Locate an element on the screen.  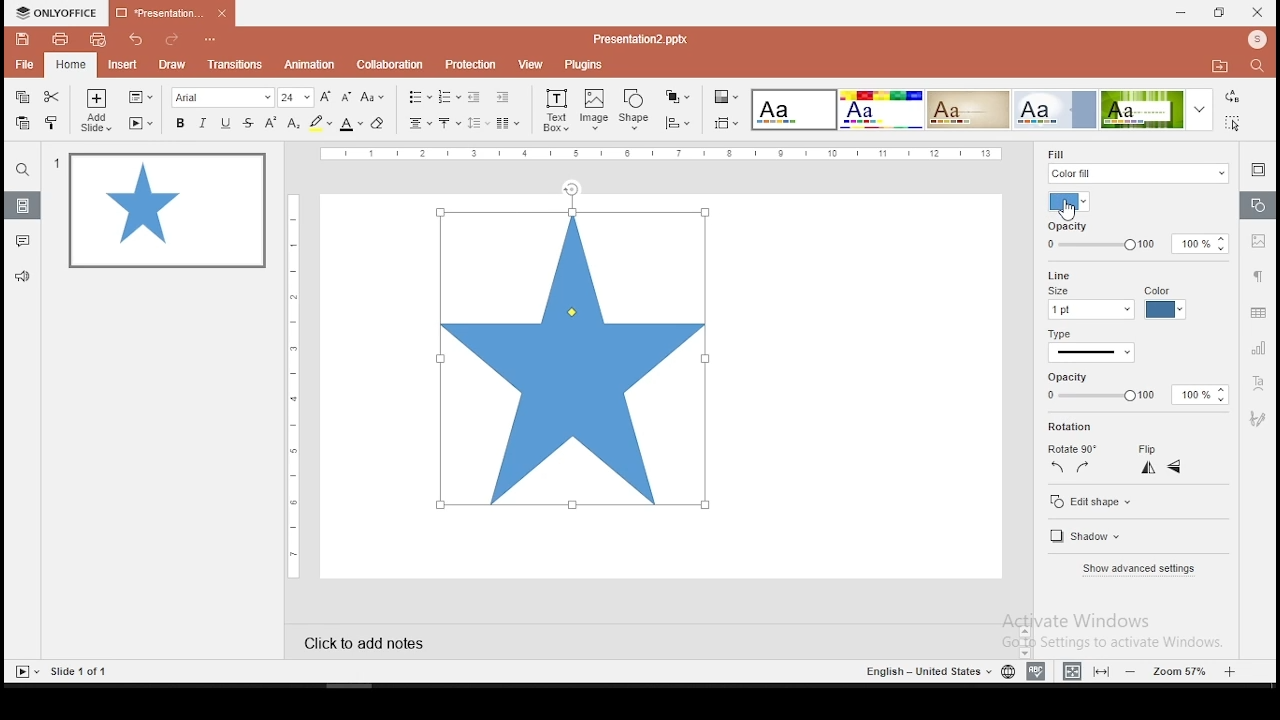
flip horizontal is located at coordinates (1148, 467).